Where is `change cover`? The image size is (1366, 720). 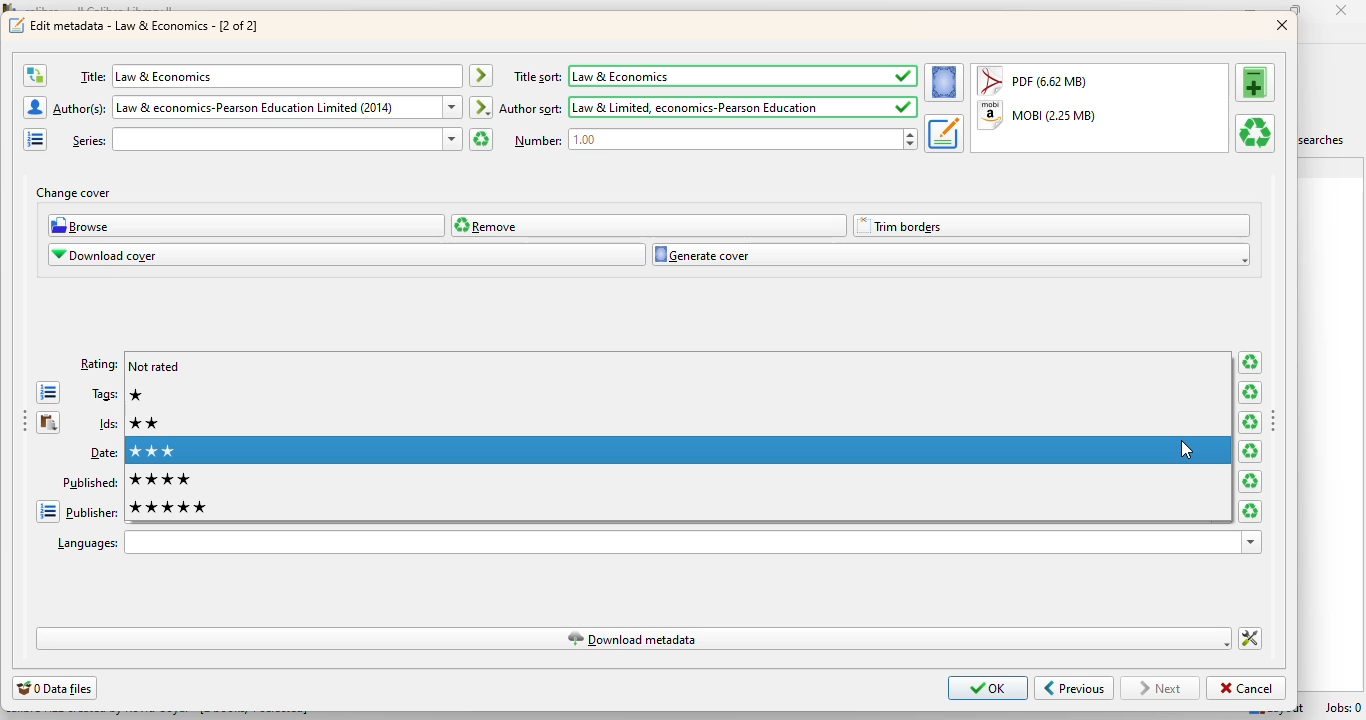
change cover is located at coordinates (73, 193).